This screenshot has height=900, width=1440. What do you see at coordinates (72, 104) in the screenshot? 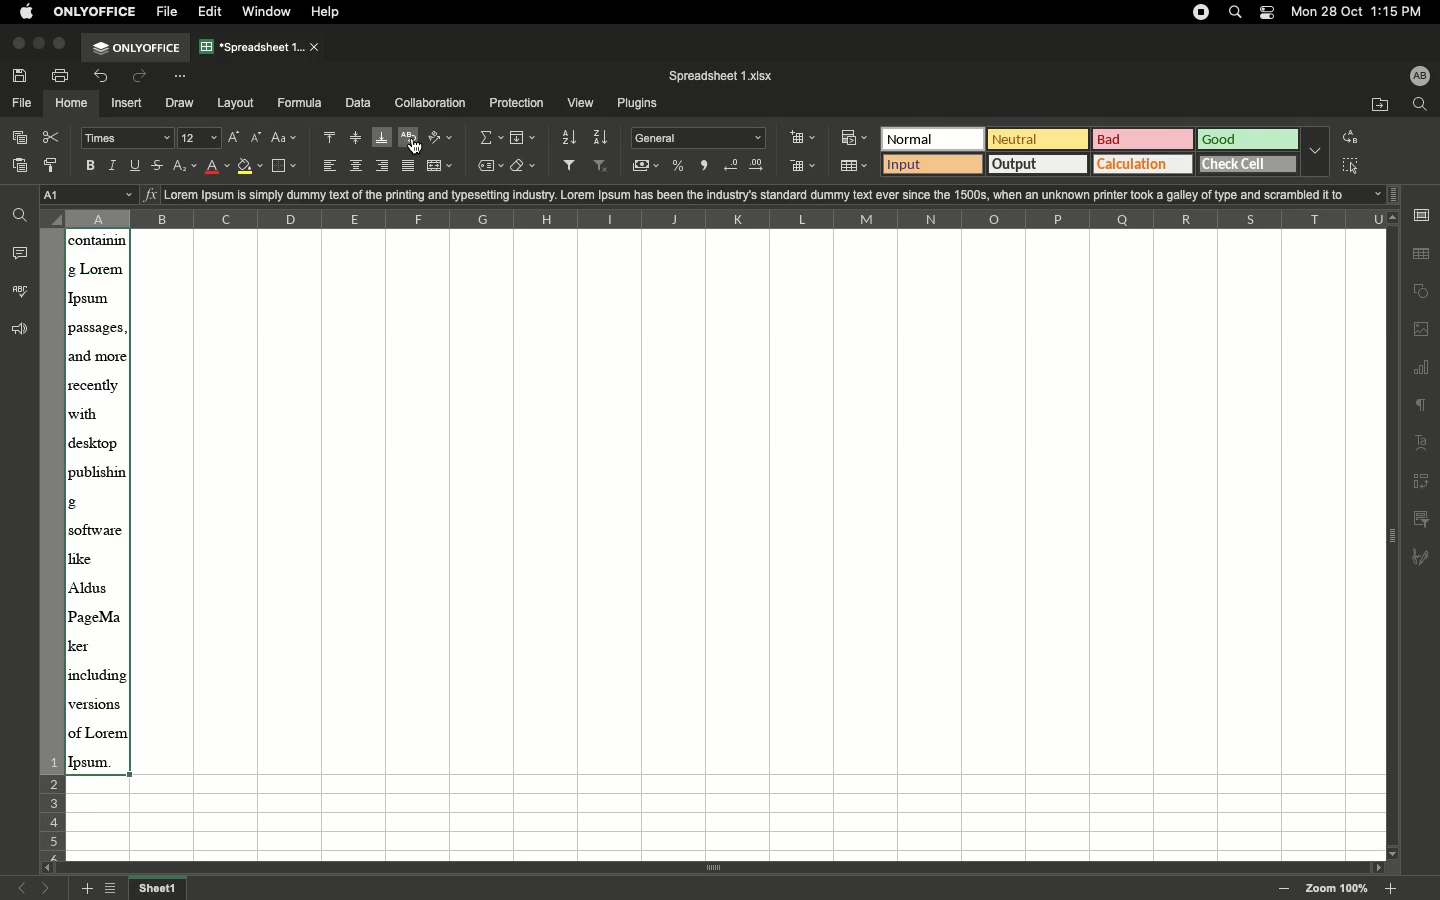
I see `Home` at bounding box center [72, 104].